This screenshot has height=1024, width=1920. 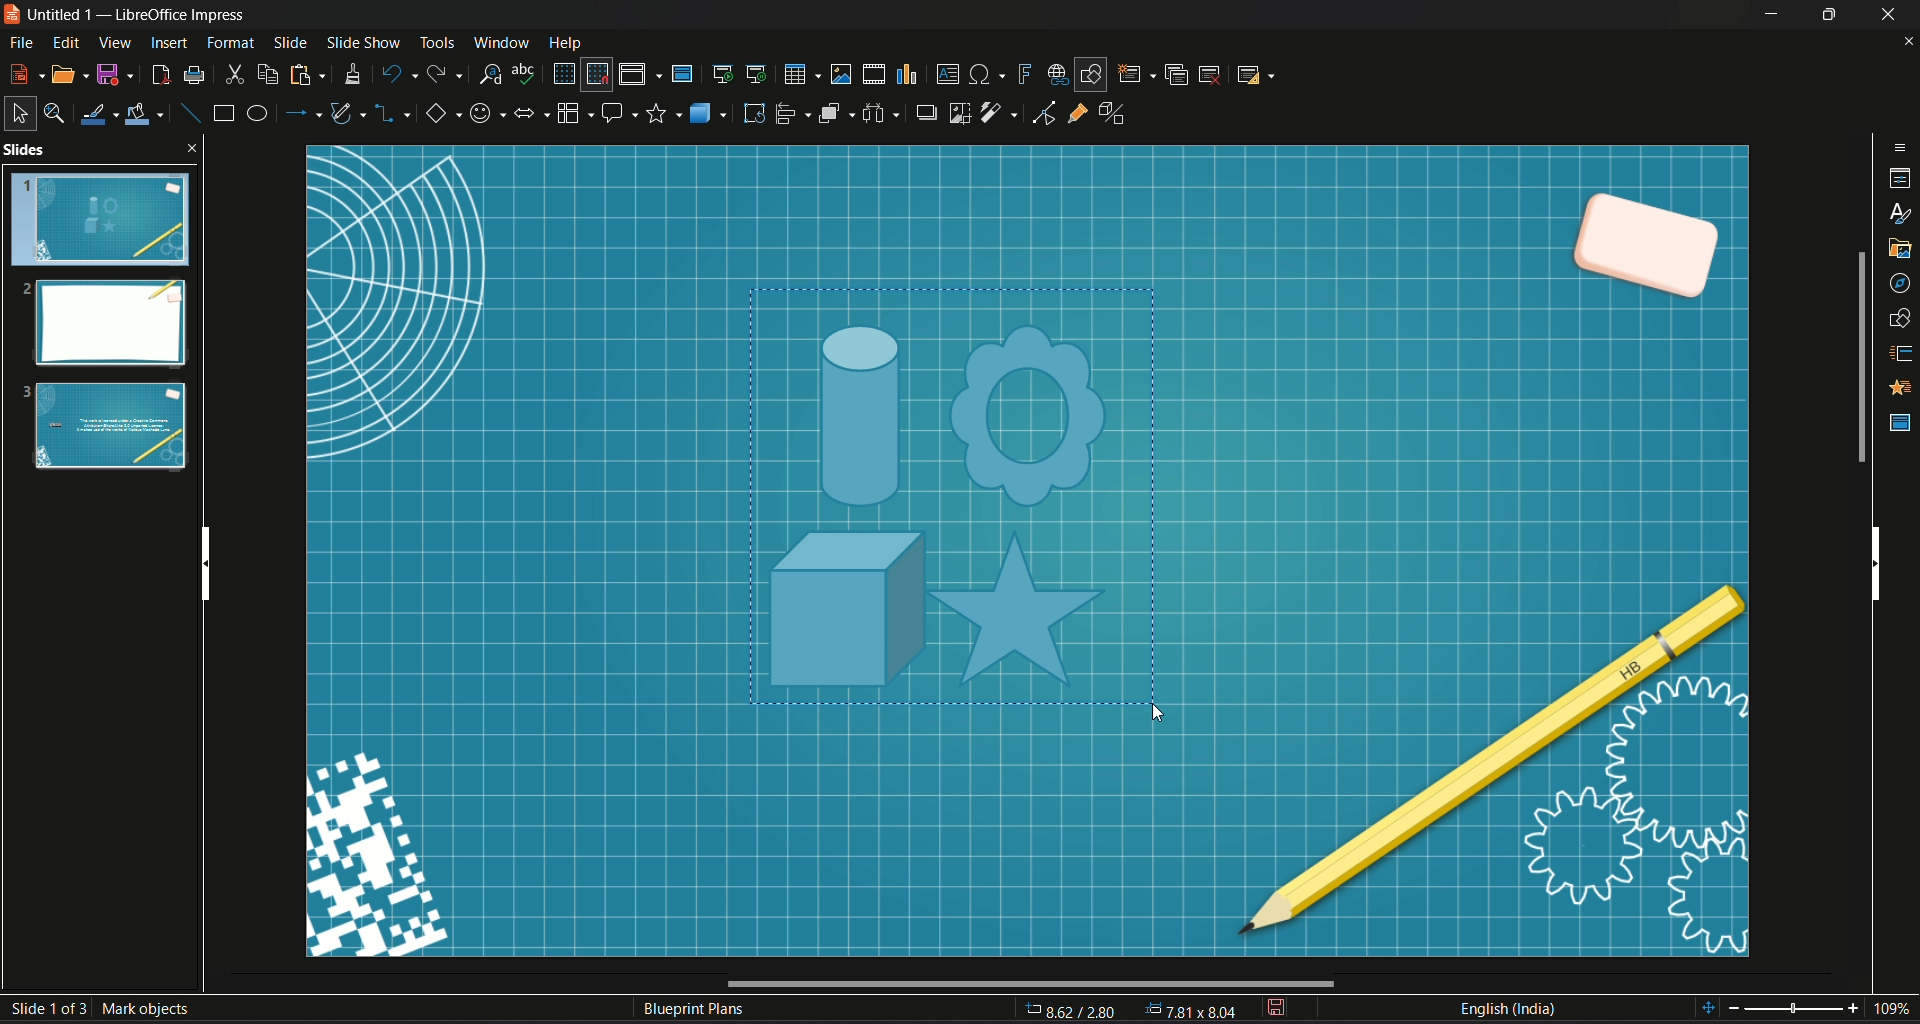 What do you see at coordinates (255, 112) in the screenshot?
I see `ellipse` at bounding box center [255, 112].